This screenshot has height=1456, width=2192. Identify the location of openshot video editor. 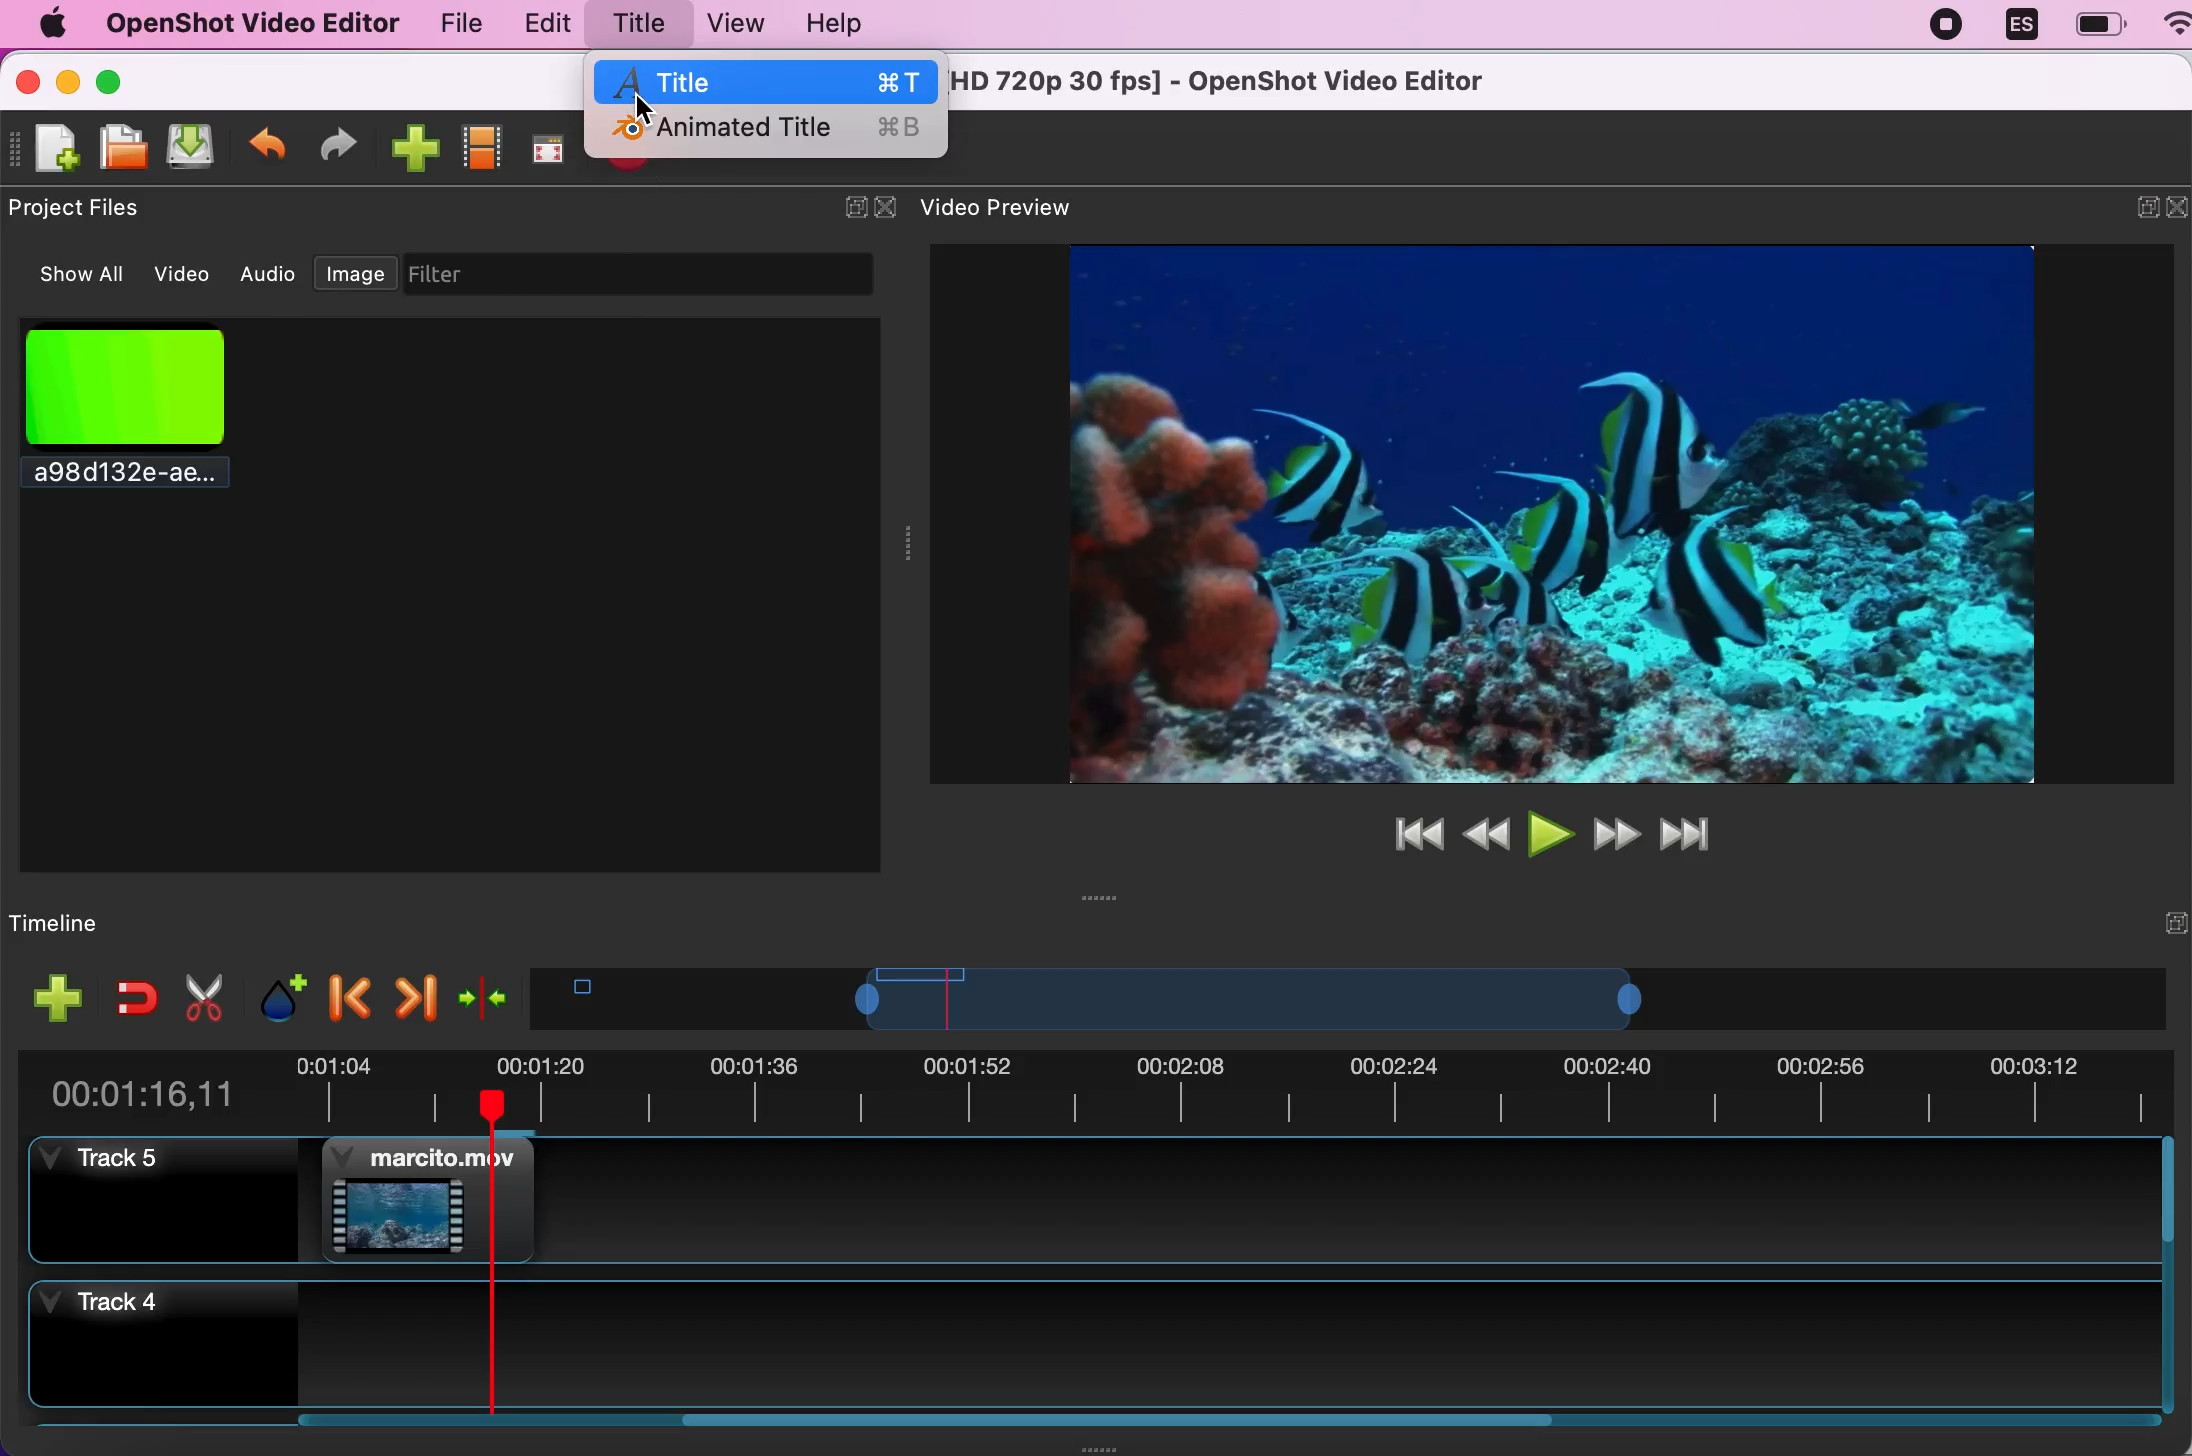
(251, 25).